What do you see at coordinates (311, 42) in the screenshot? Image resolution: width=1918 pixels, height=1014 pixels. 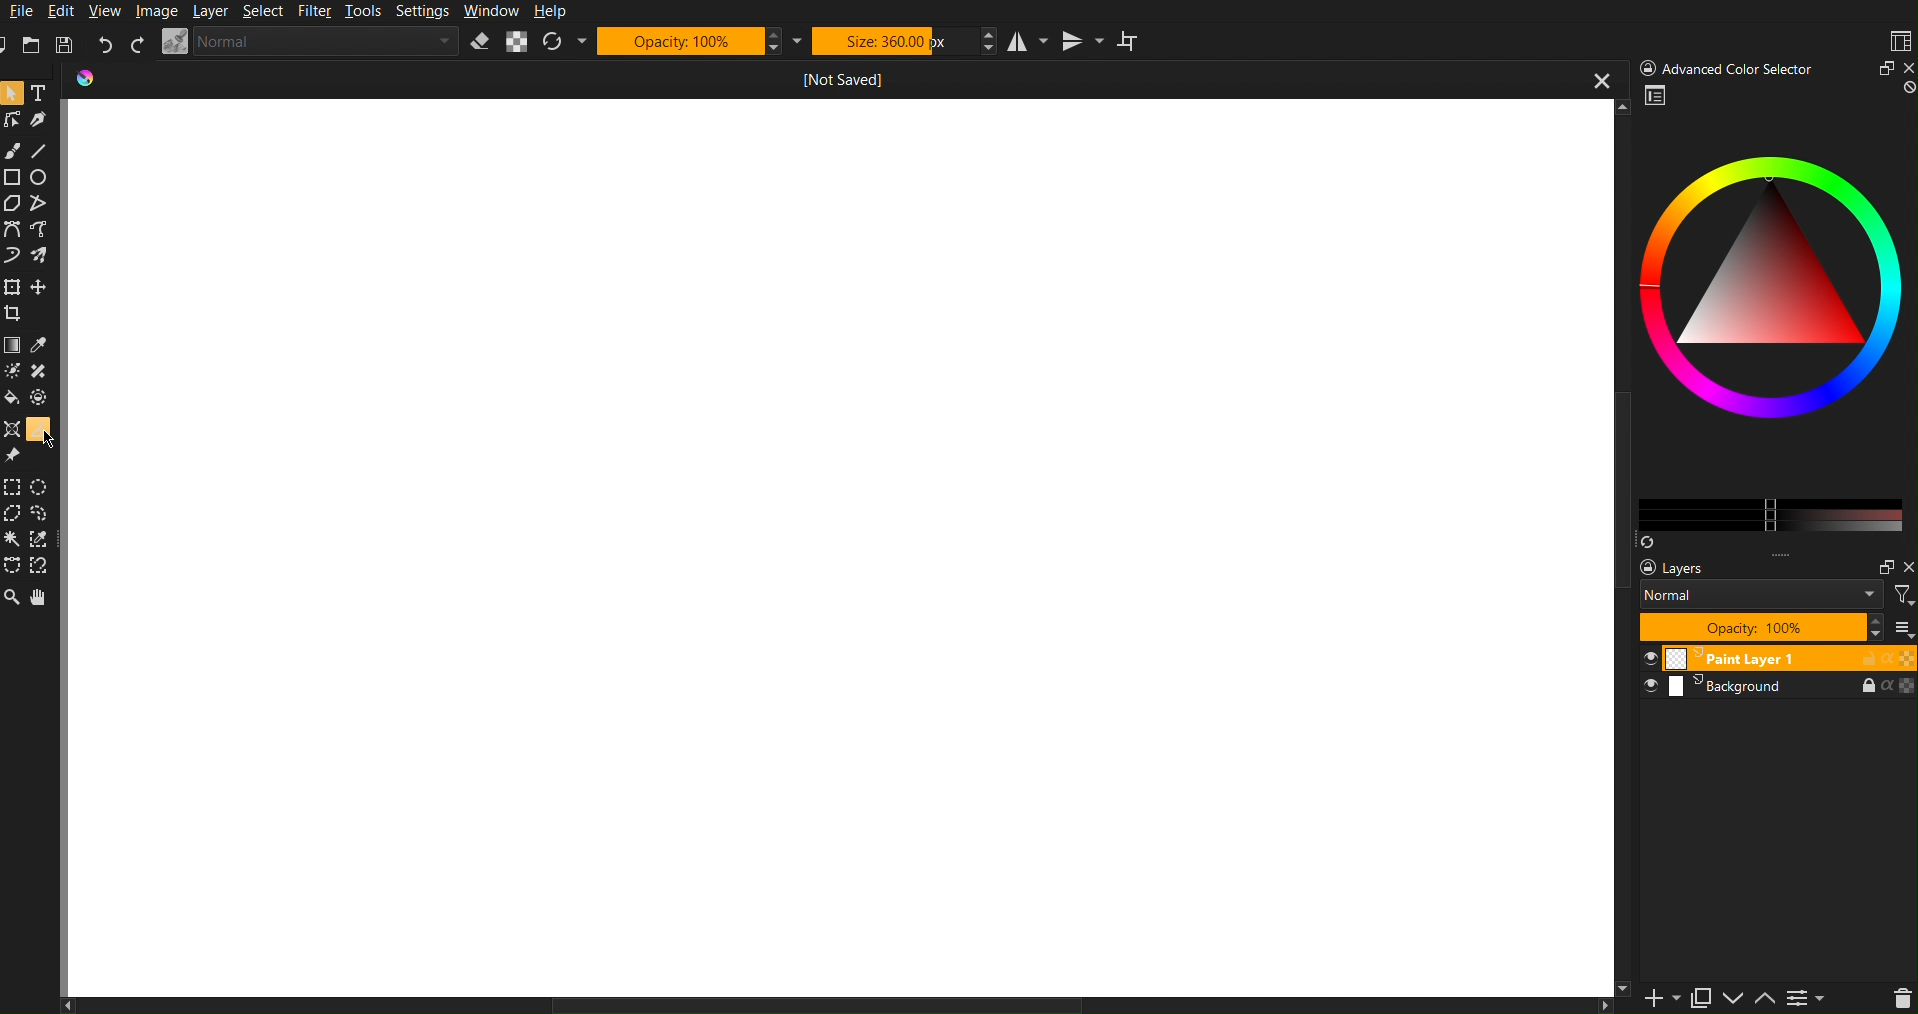 I see `Brush Settings` at bounding box center [311, 42].